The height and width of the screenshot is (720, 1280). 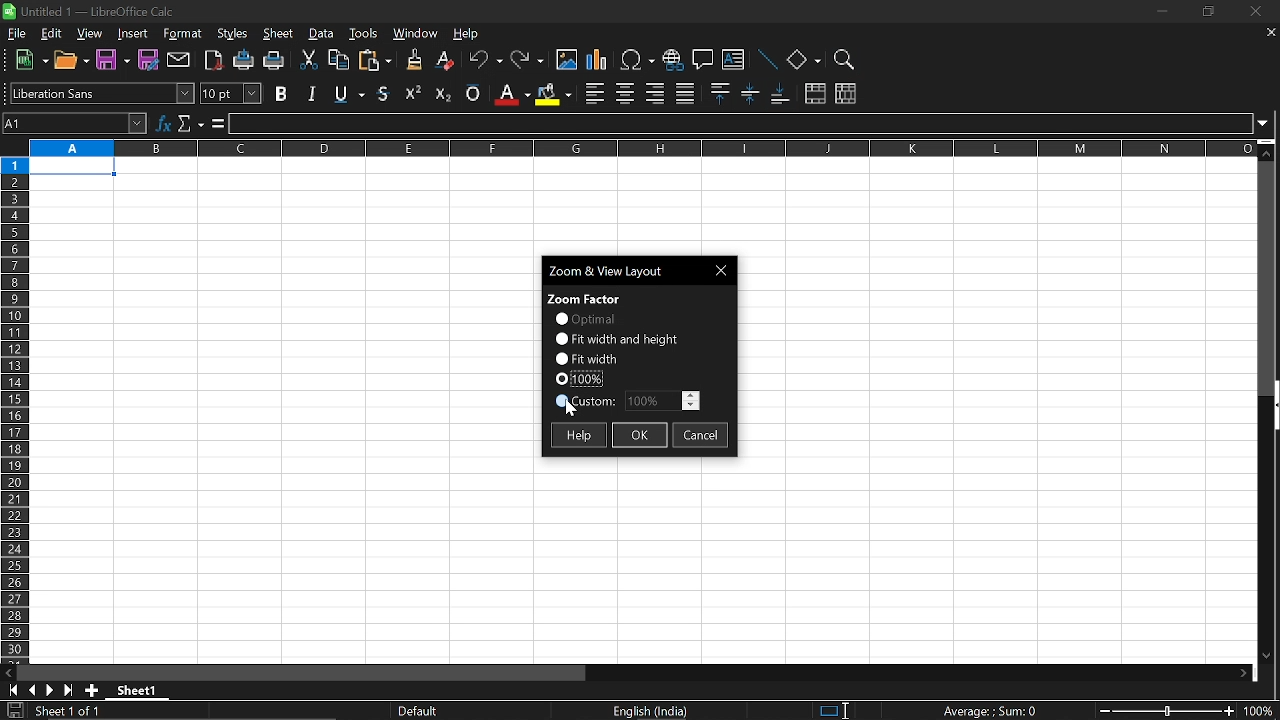 What do you see at coordinates (51, 34) in the screenshot?
I see `edit` at bounding box center [51, 34].